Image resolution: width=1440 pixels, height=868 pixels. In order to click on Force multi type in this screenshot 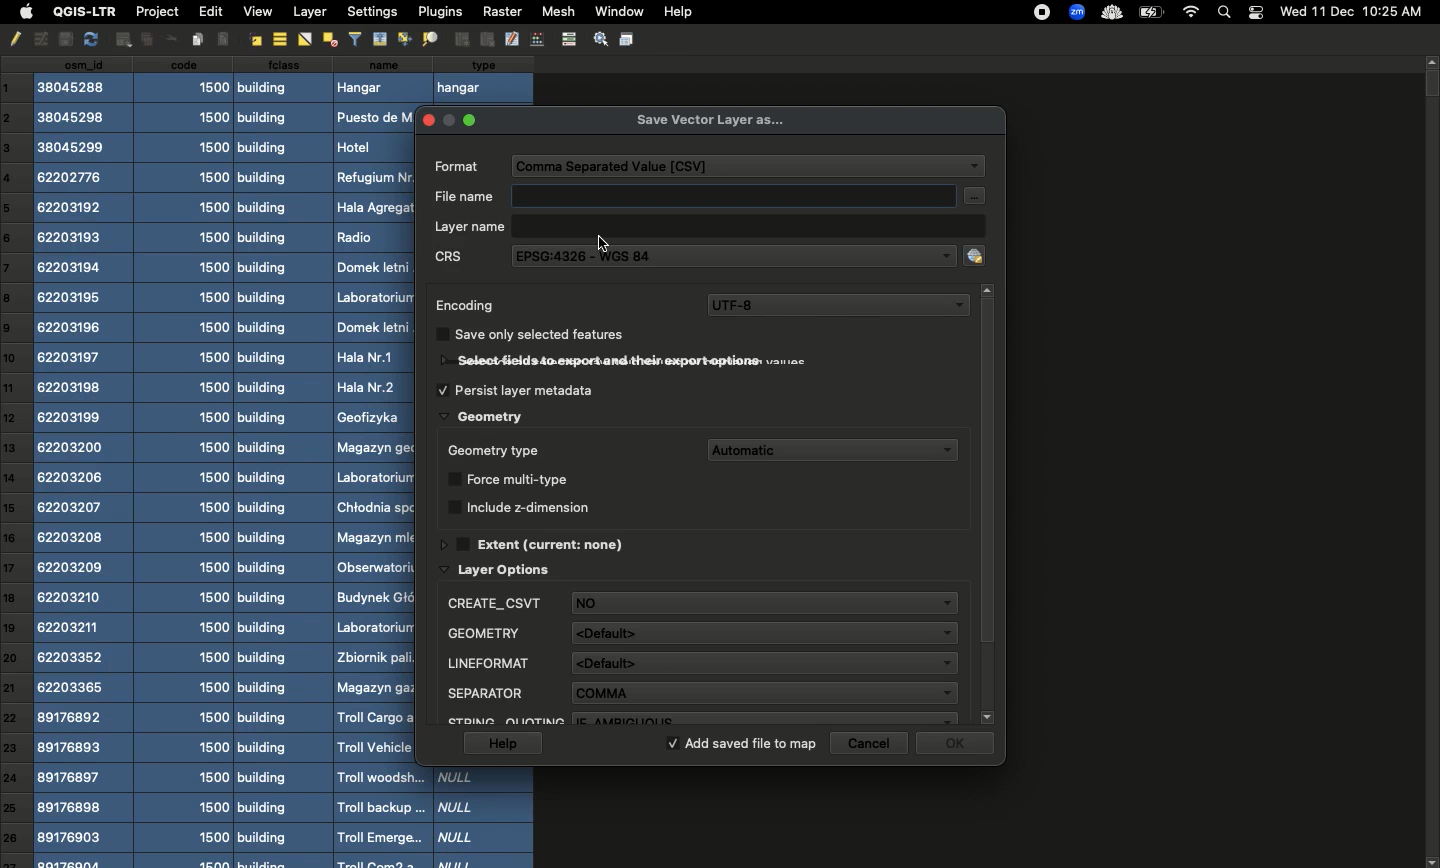, I will do `click(520, 475)`.